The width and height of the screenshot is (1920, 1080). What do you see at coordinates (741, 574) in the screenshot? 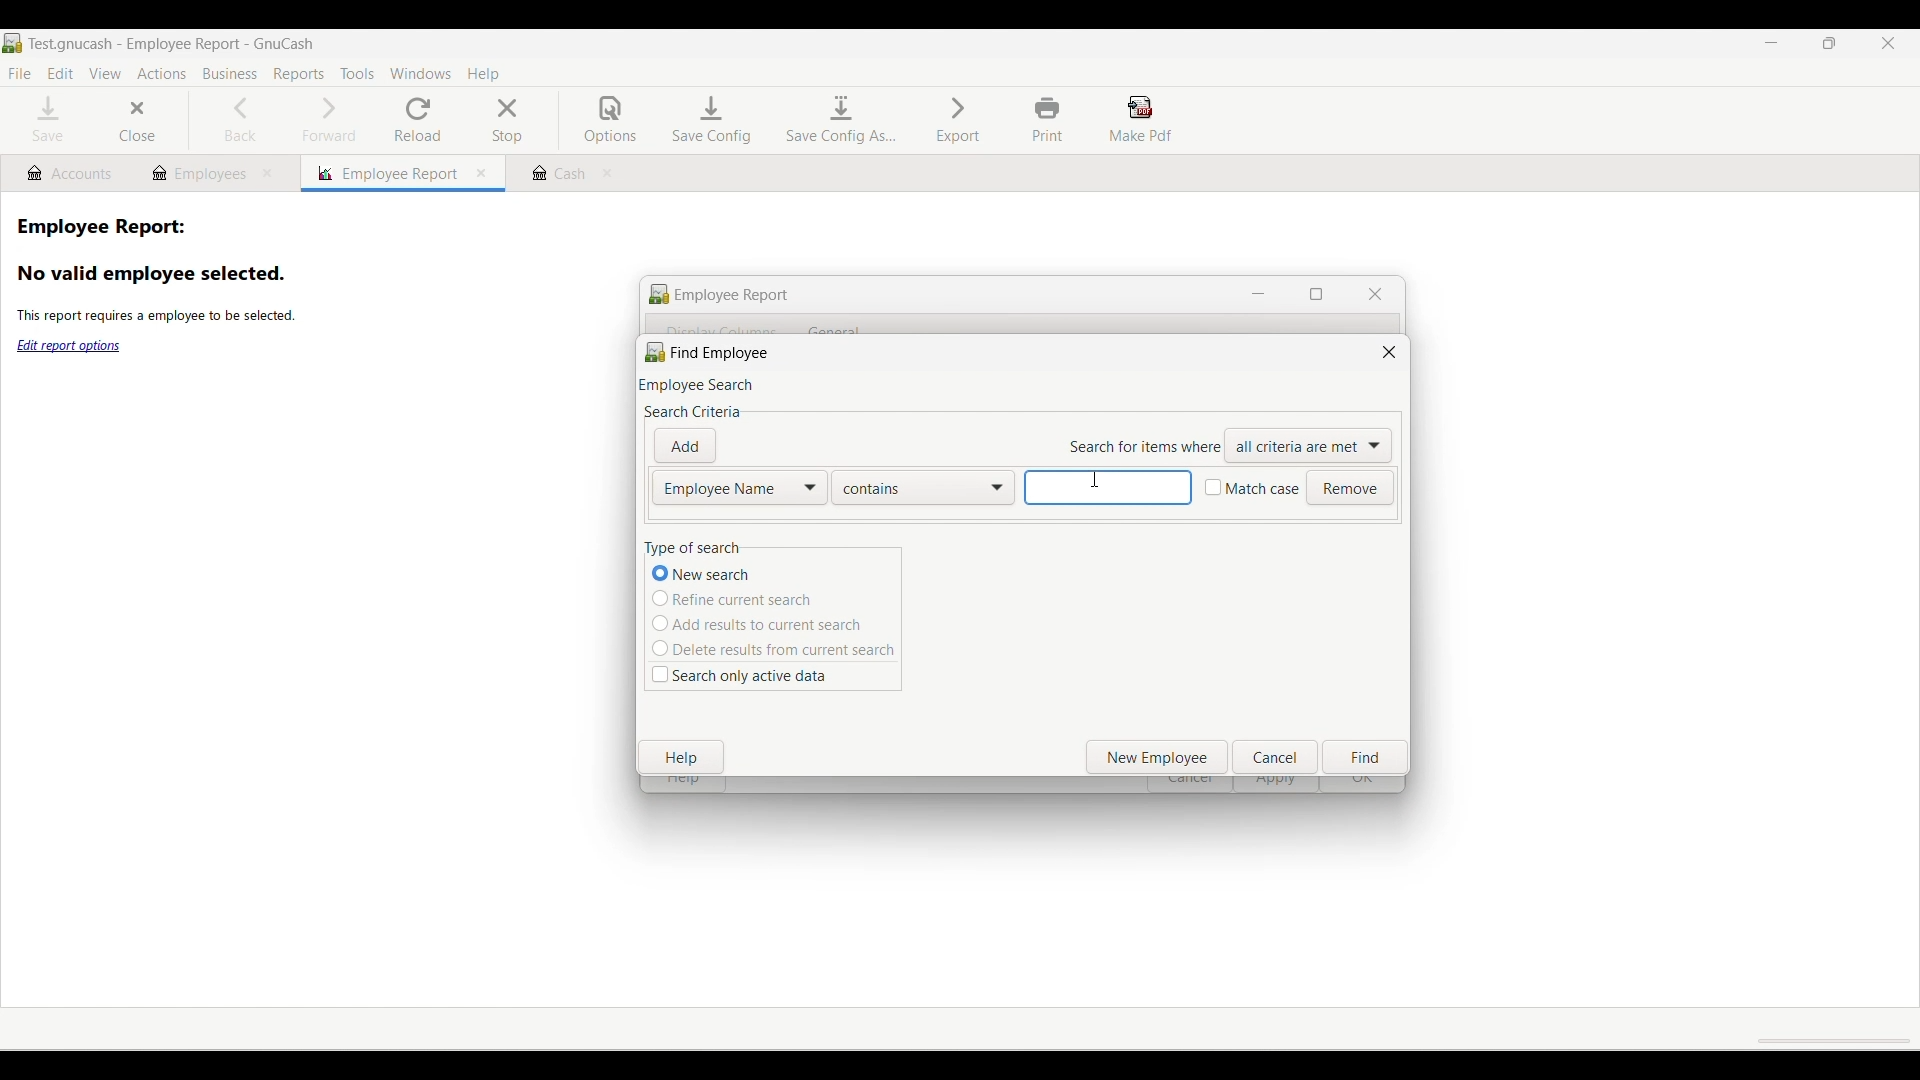
I see `New search selected` at bounding box center [741, 574].